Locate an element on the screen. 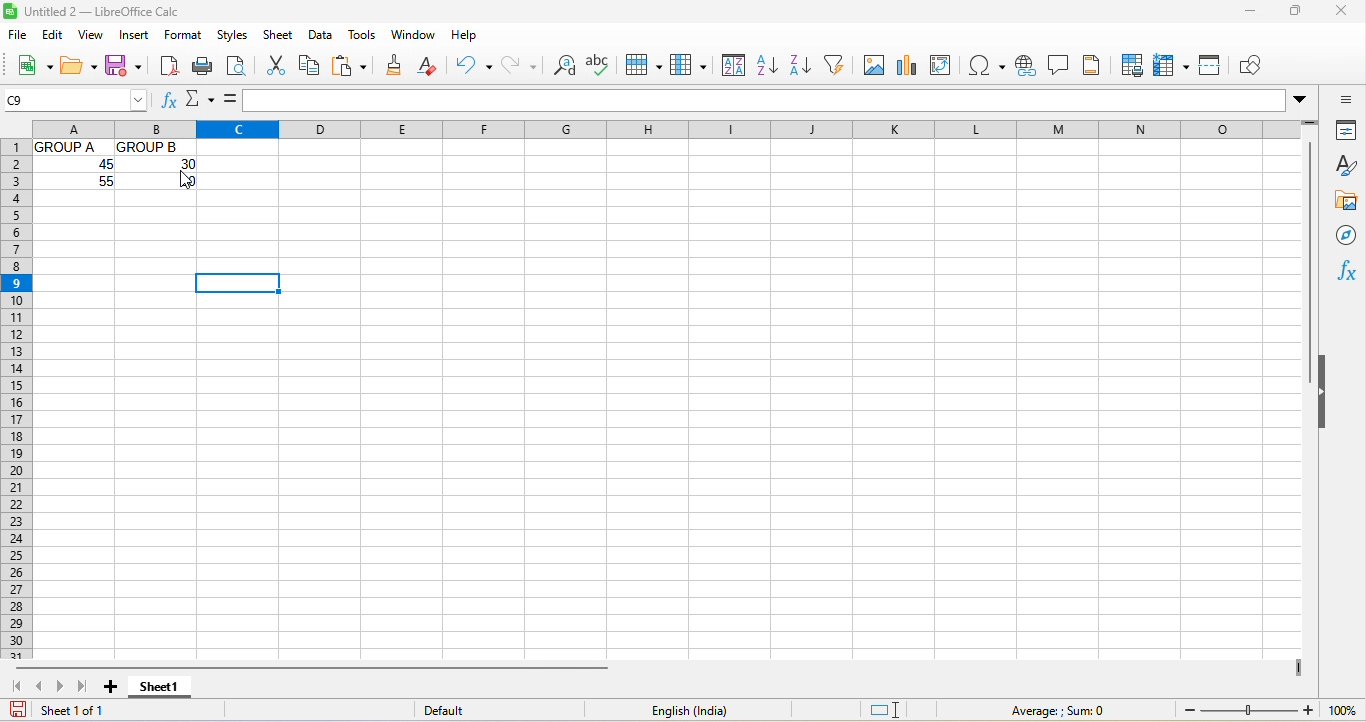 This screenshot has width=1366, height=722. image is located at coordinates (874, 65).